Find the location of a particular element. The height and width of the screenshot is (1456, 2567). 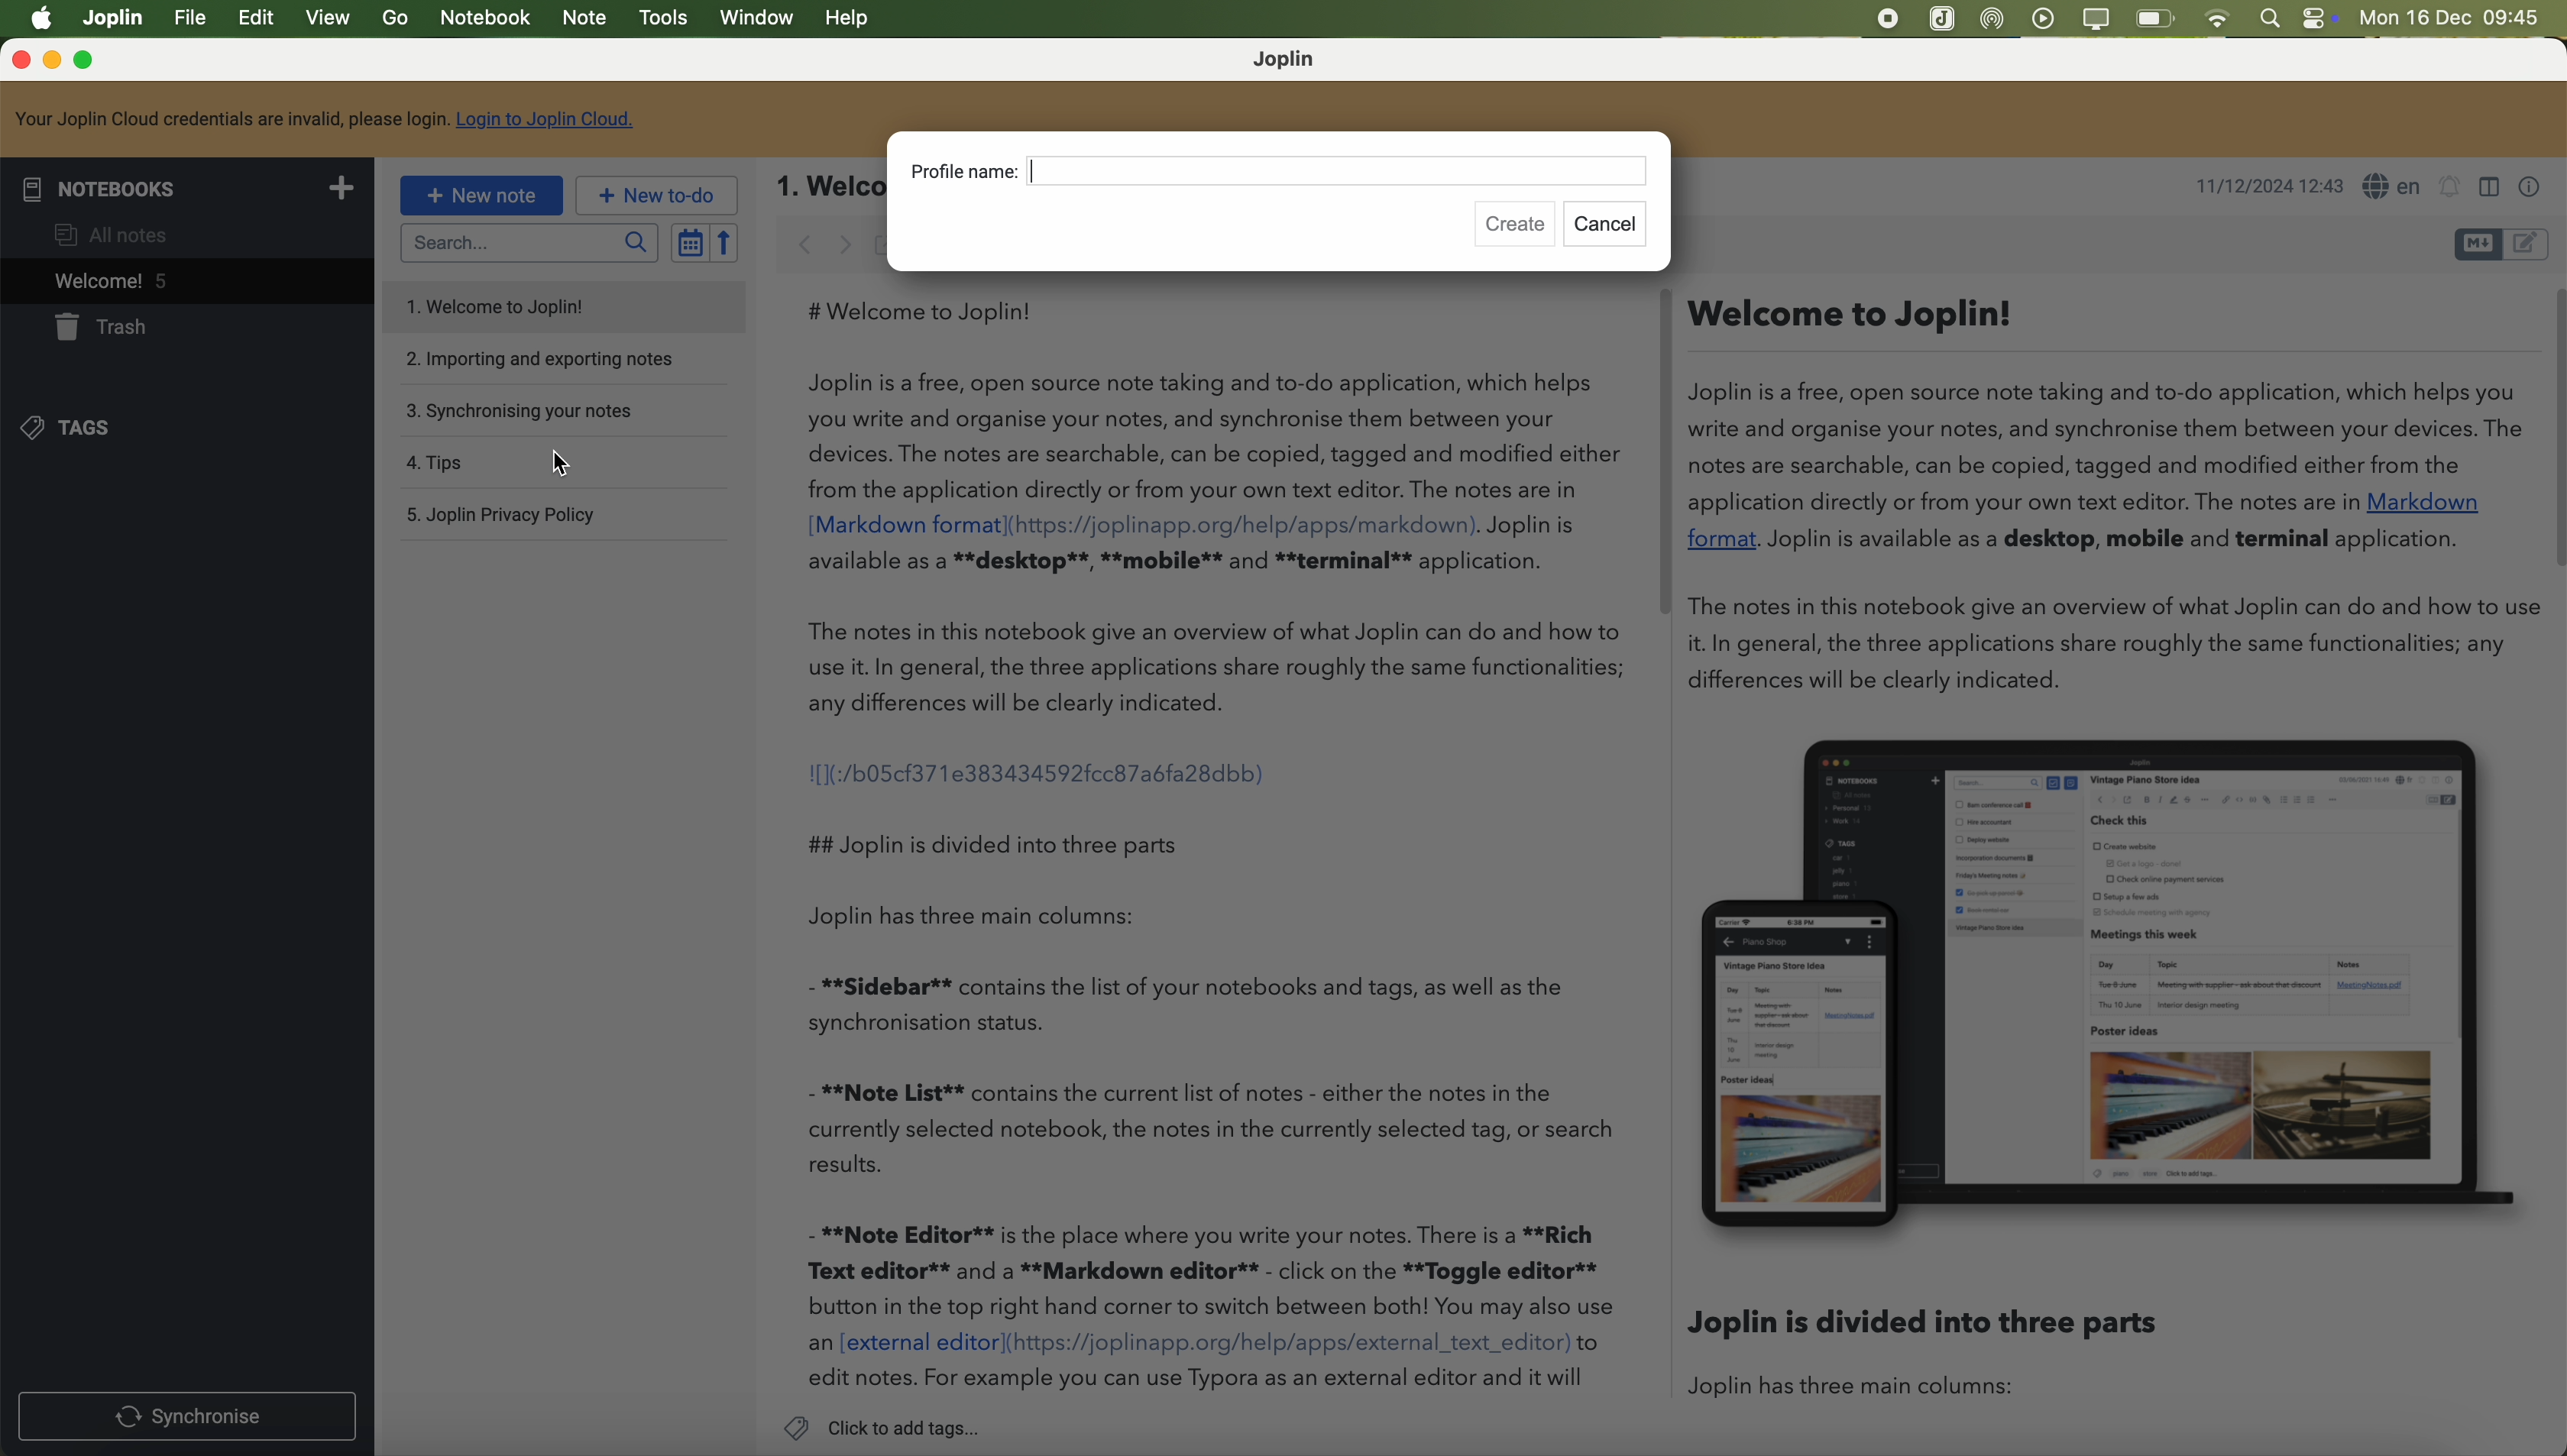

click to add tags is located at coordinates (882, 1427).